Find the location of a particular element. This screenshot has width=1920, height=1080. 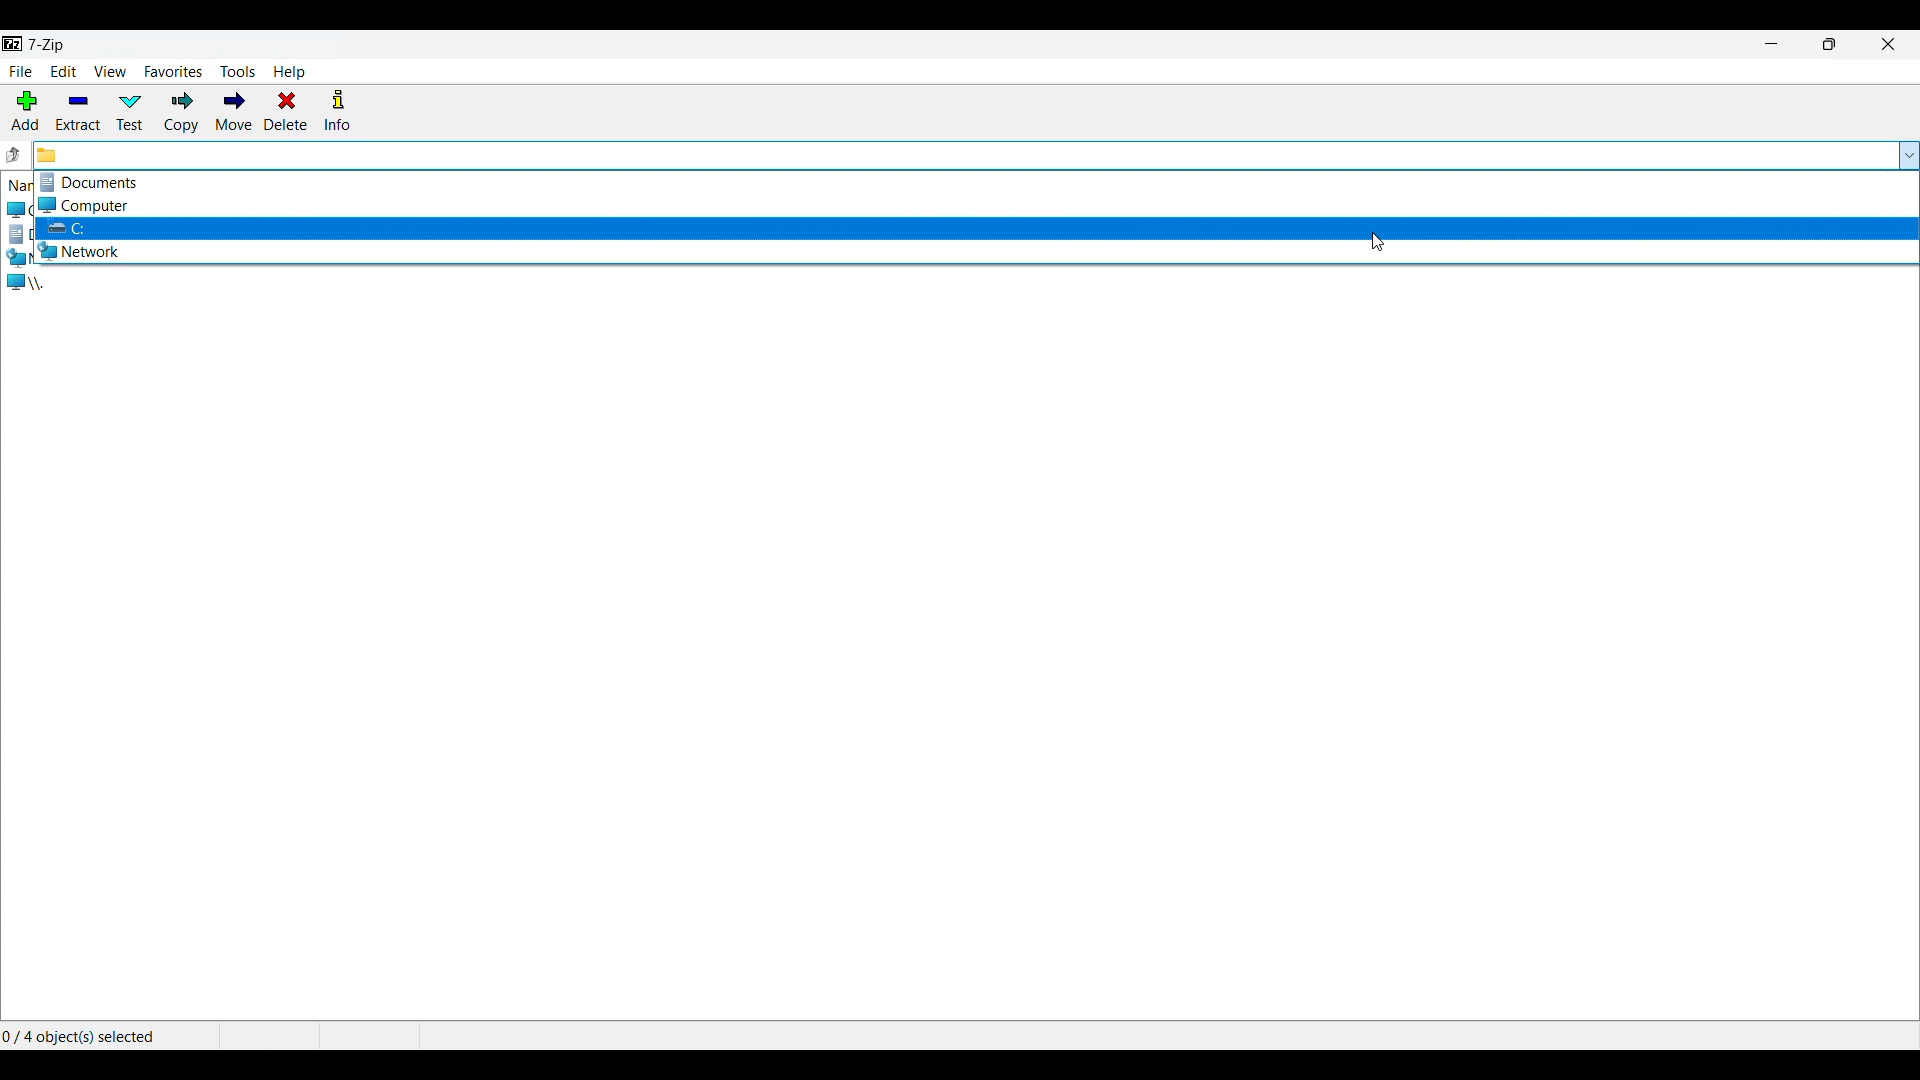

Software name and logo is located at coordinates (12, 45).